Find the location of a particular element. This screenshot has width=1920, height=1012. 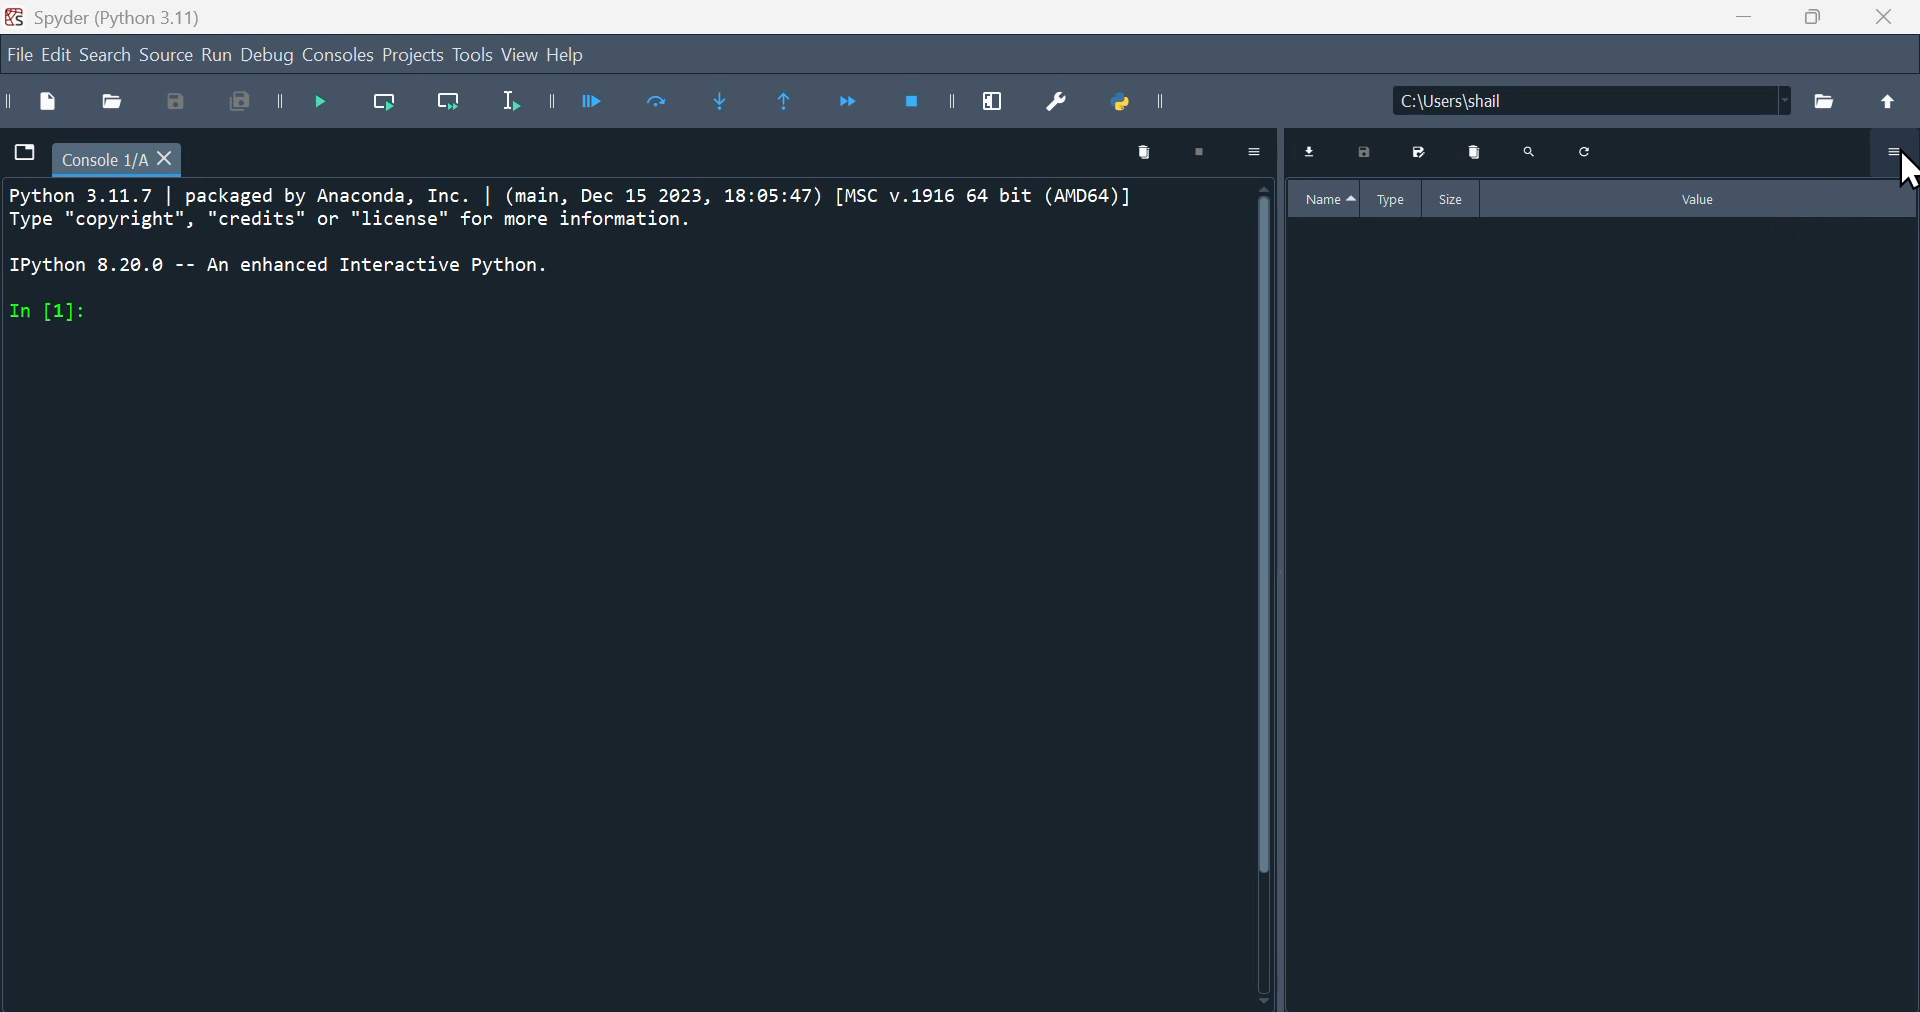

Continue execution until next function returns is located at coordinates (858, 104).